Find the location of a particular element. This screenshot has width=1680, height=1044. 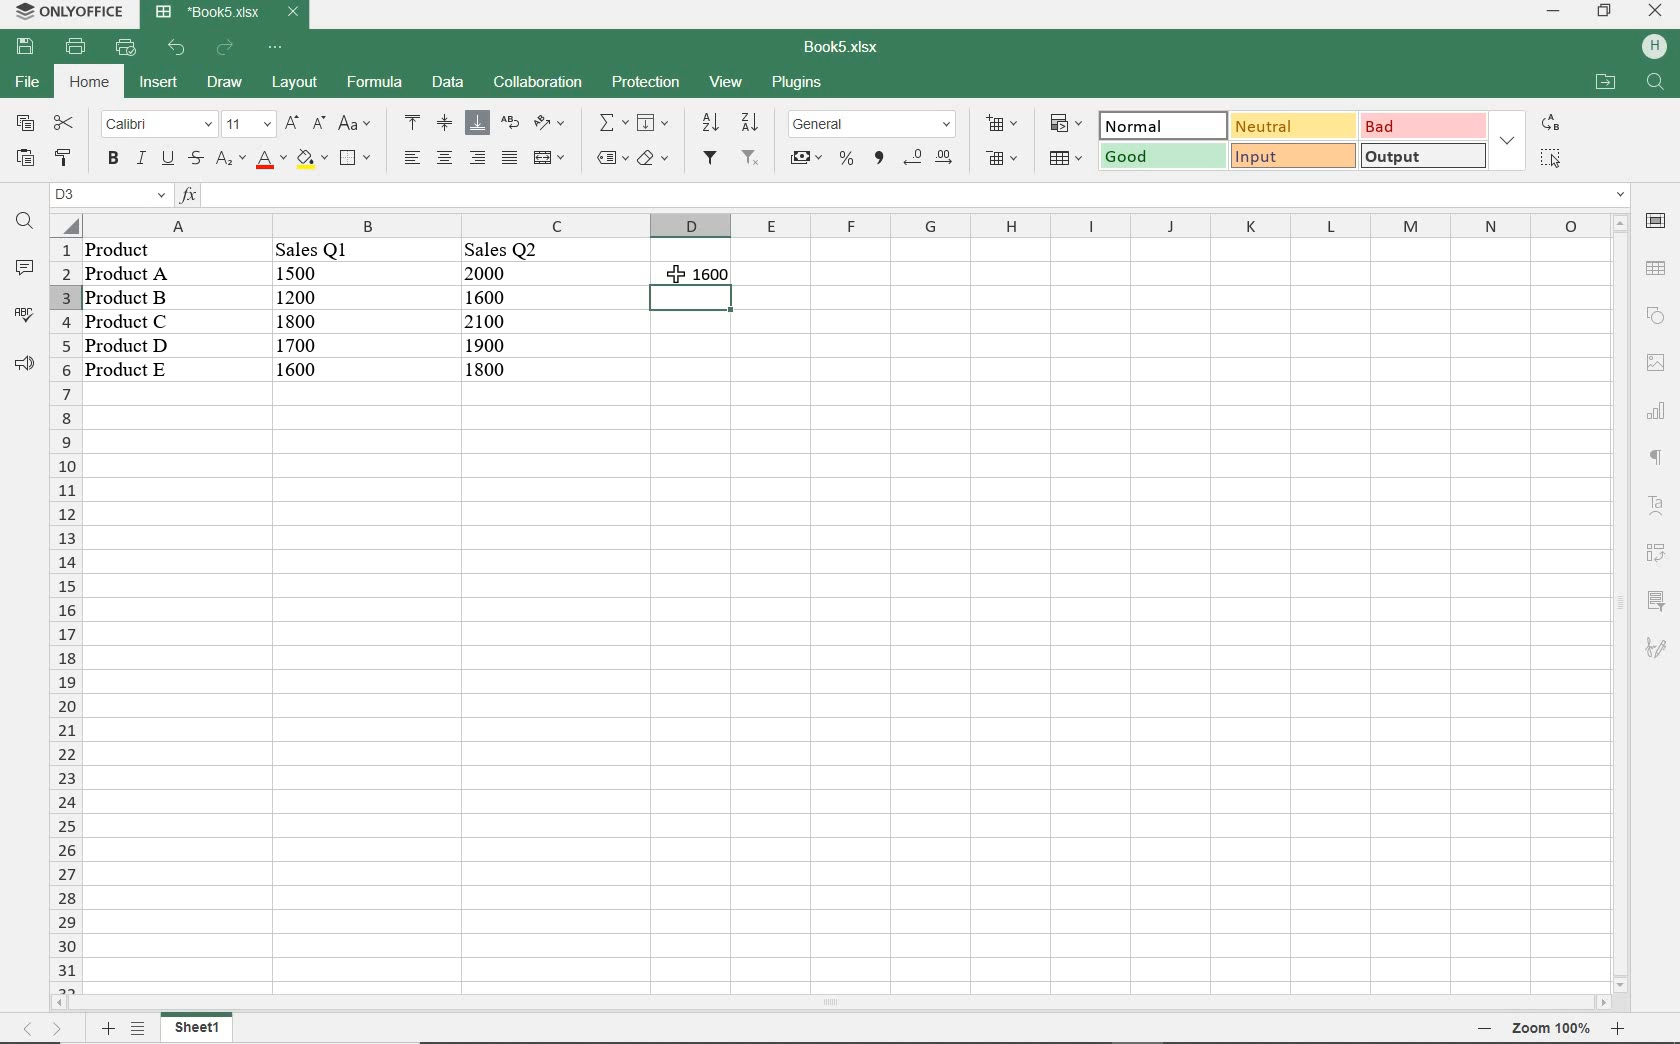

paragraph settings is located at coordinates (1656, 459).